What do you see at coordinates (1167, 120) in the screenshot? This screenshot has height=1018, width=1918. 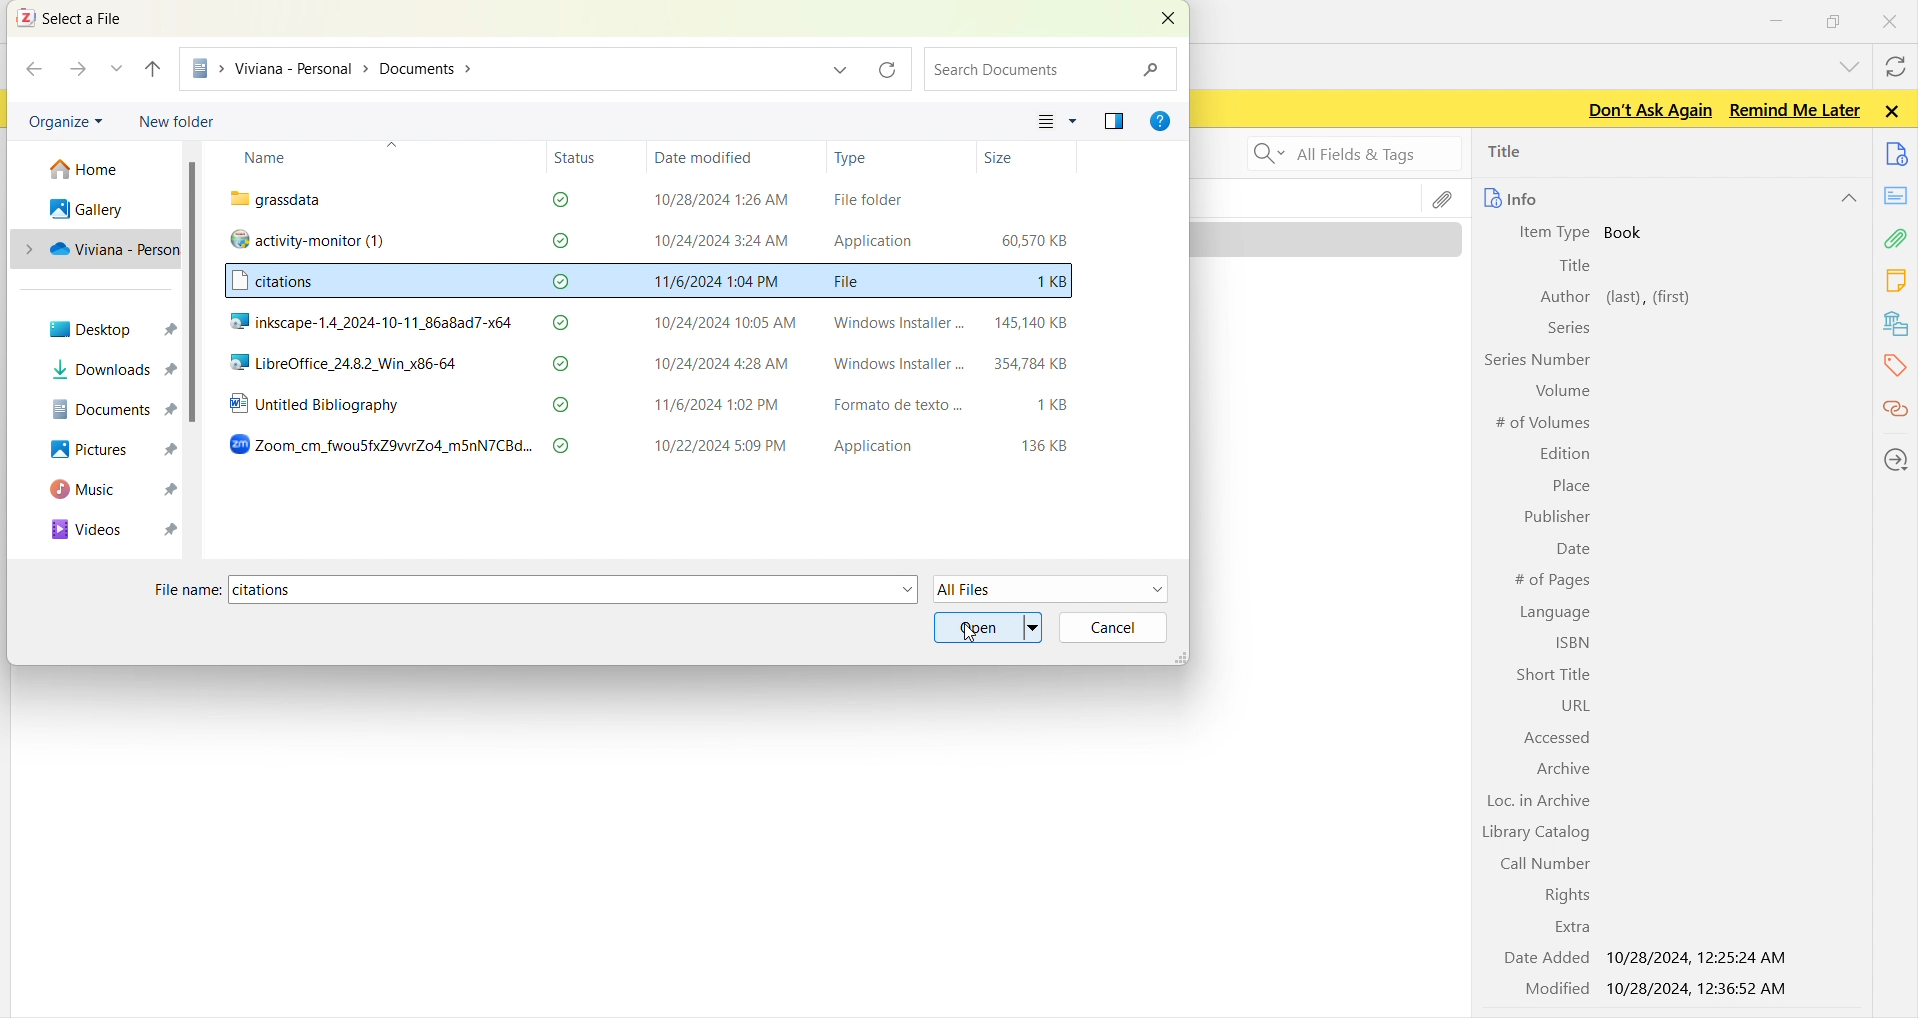 I see `GER HELP` at bounding box center [1167, 120].